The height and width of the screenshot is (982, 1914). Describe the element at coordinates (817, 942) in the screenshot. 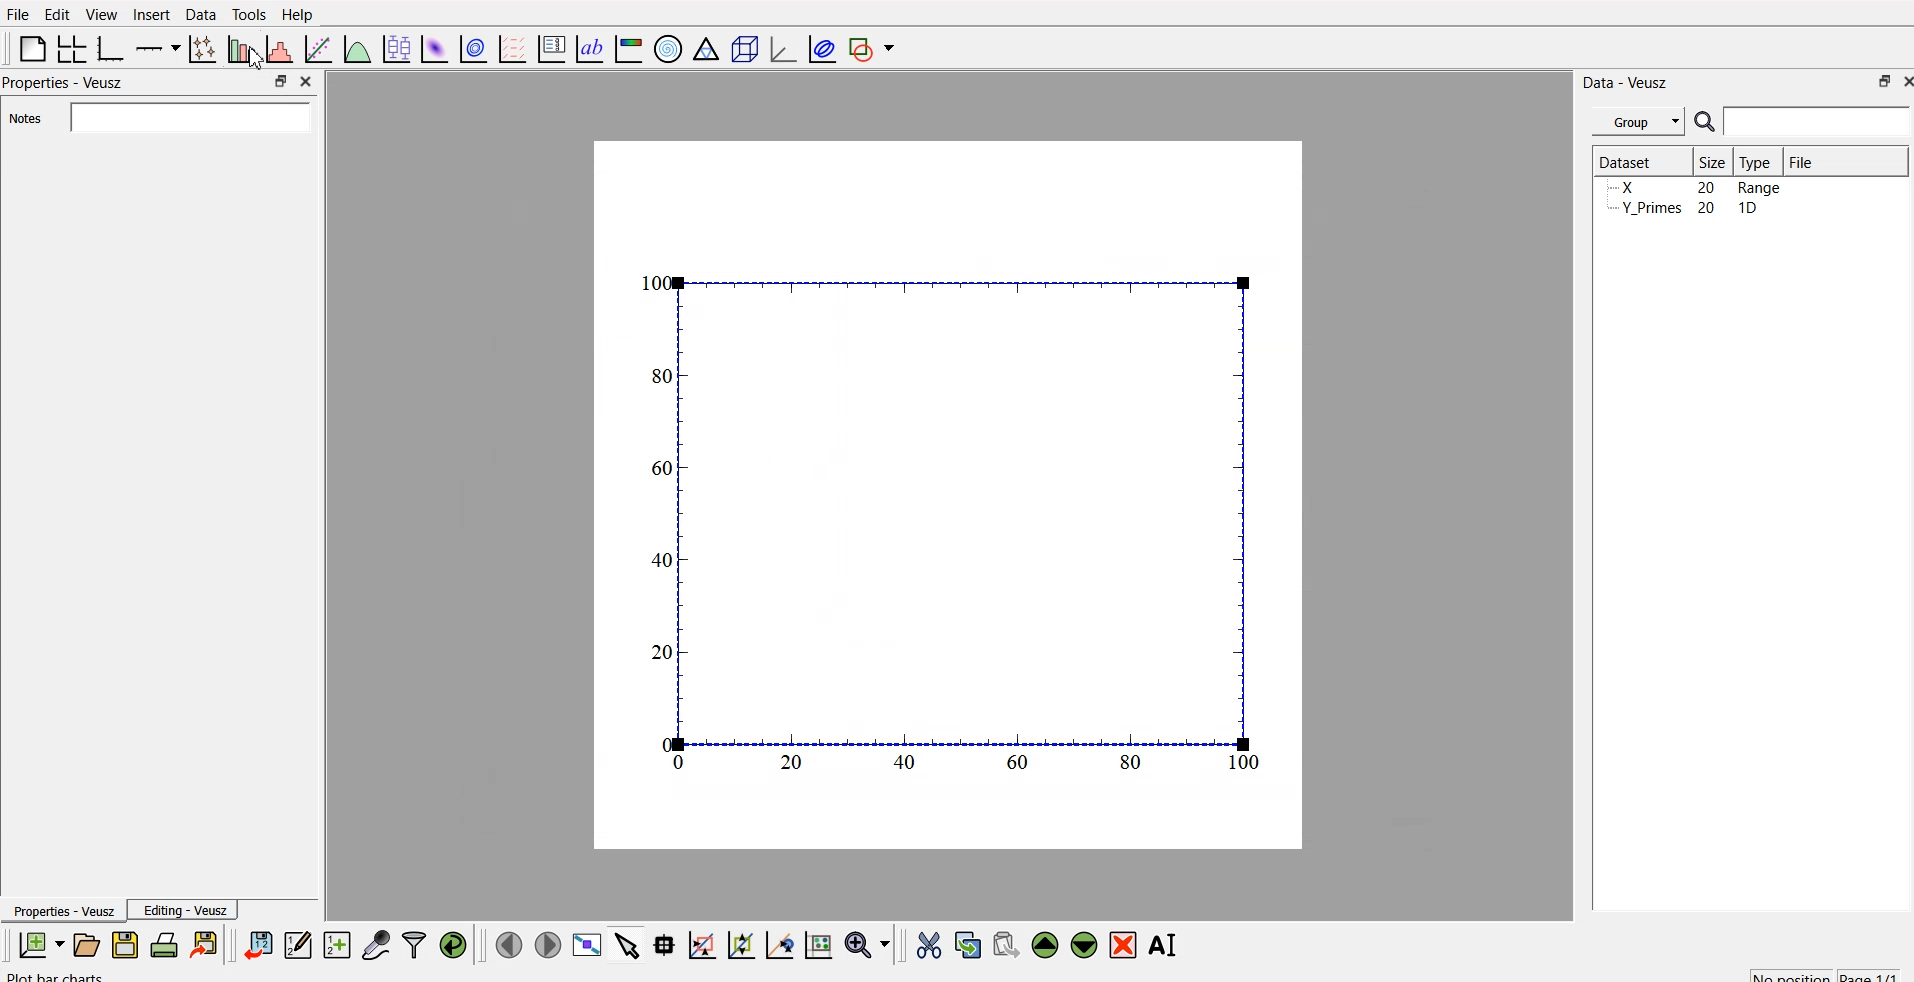

I see `reset graph axes` at that location.